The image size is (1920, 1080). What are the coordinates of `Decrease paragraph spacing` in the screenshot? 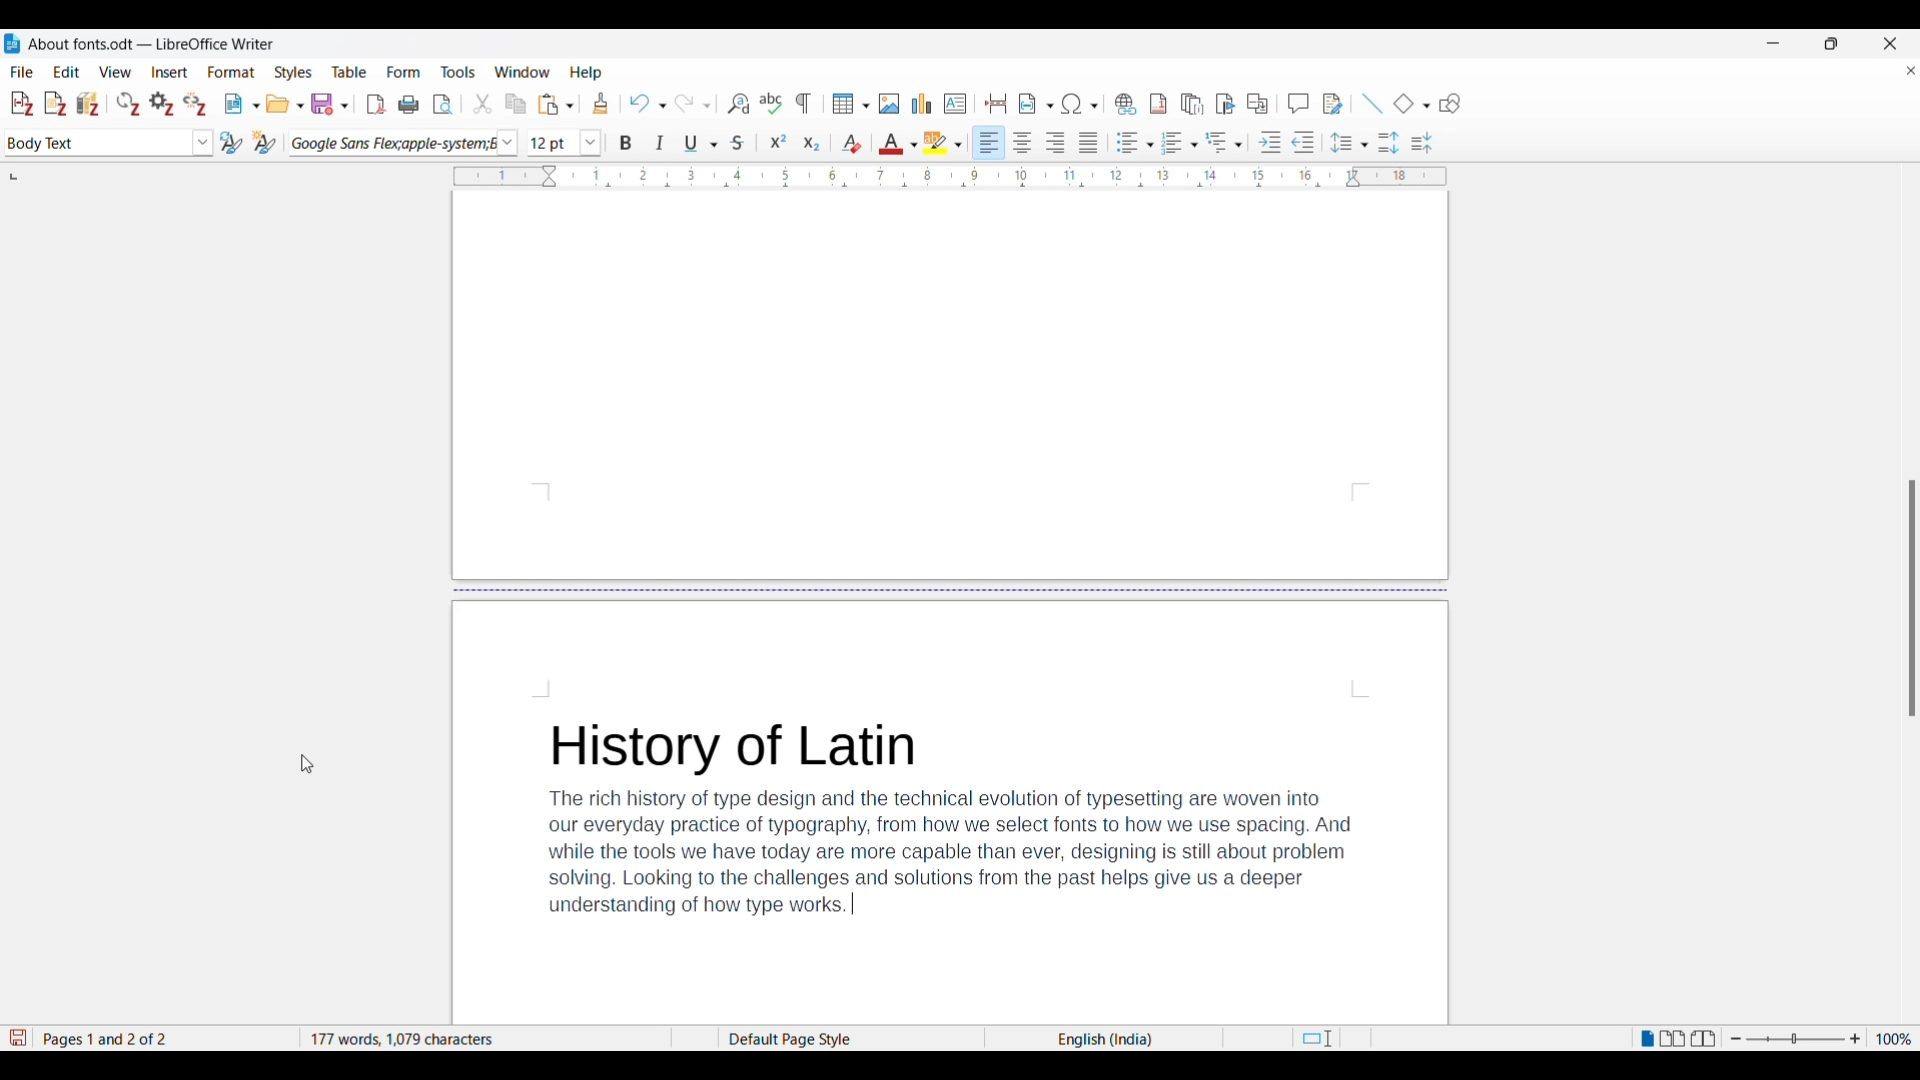 It's located at (1422, 142).